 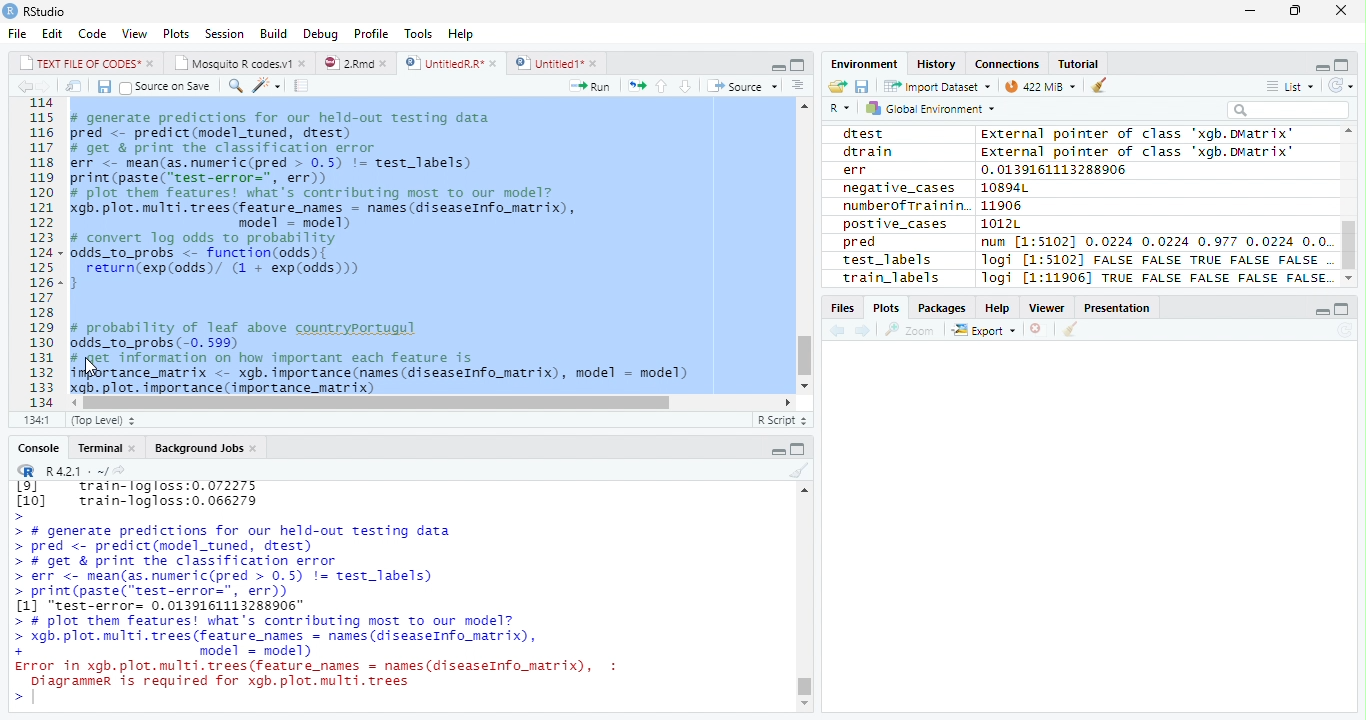 What do you see at coordinates (984, 330) in the screenshot?
I see `Export` at bounding box center [984, 330].